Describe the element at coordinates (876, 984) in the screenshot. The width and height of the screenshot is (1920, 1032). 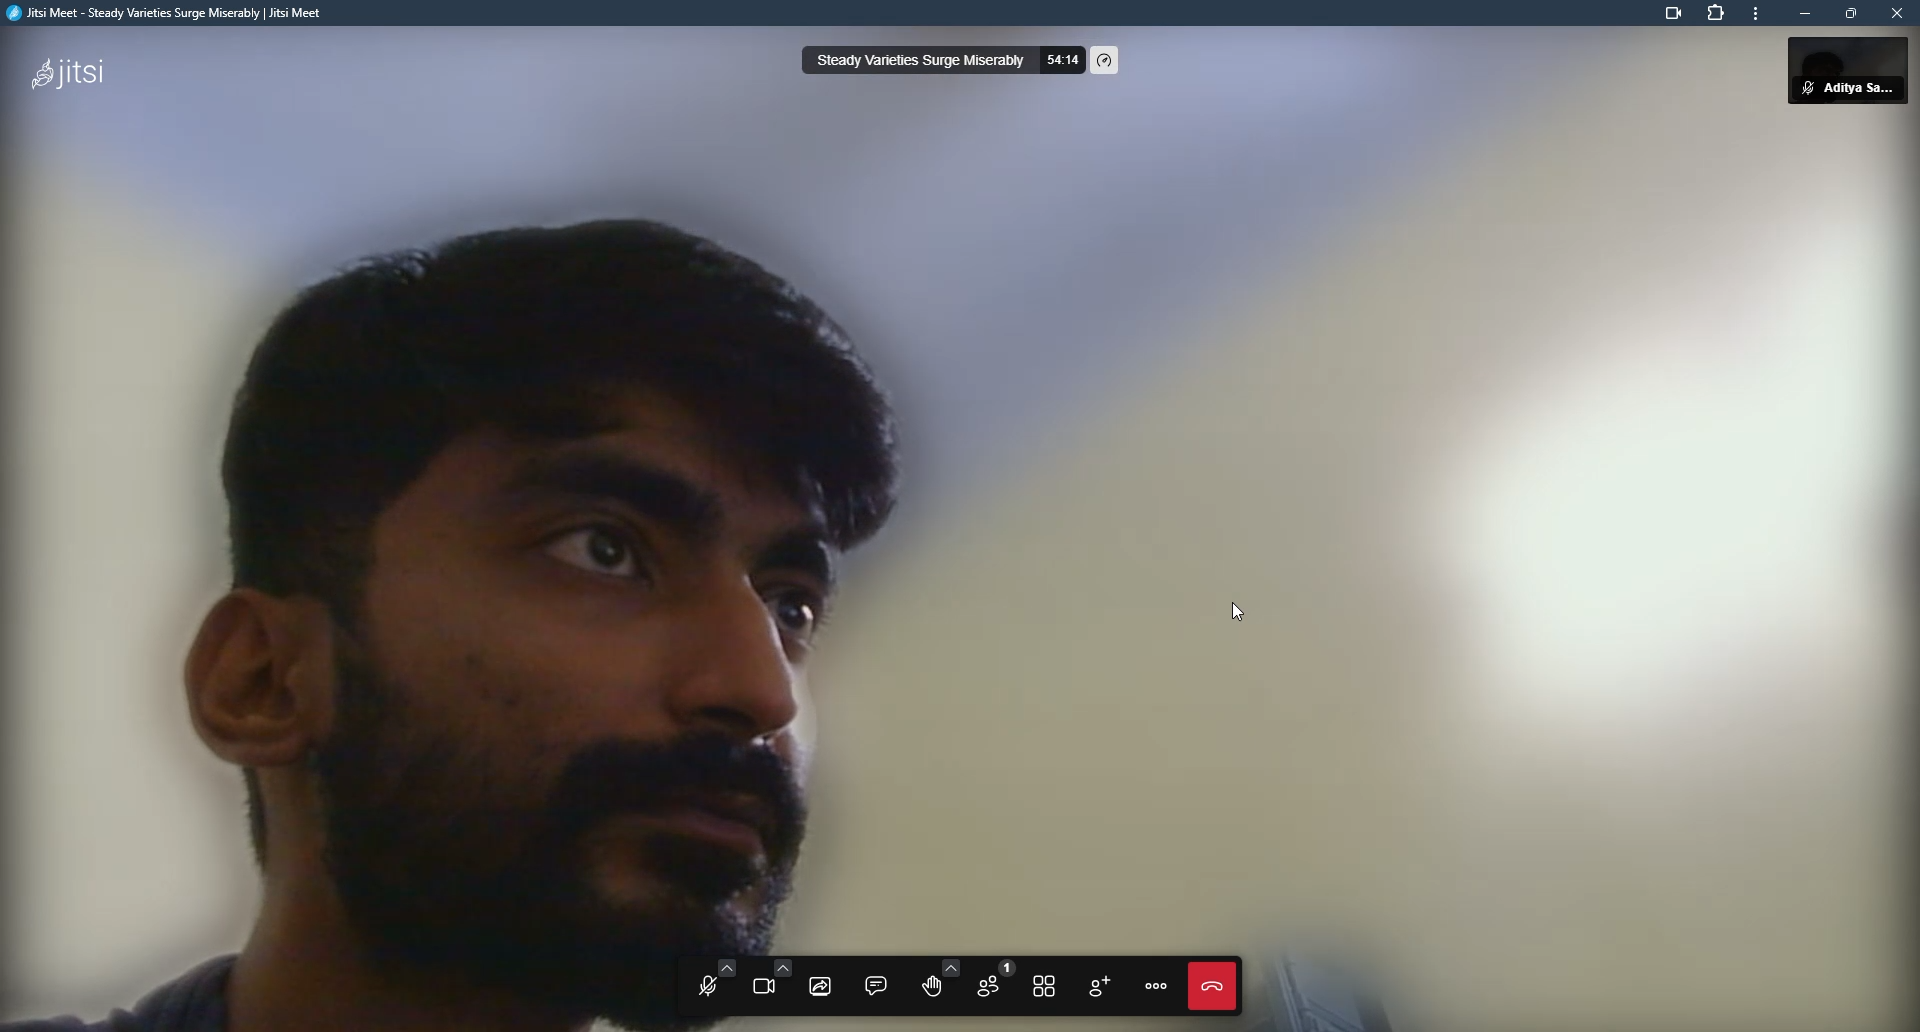
I see `open chat` at that location.